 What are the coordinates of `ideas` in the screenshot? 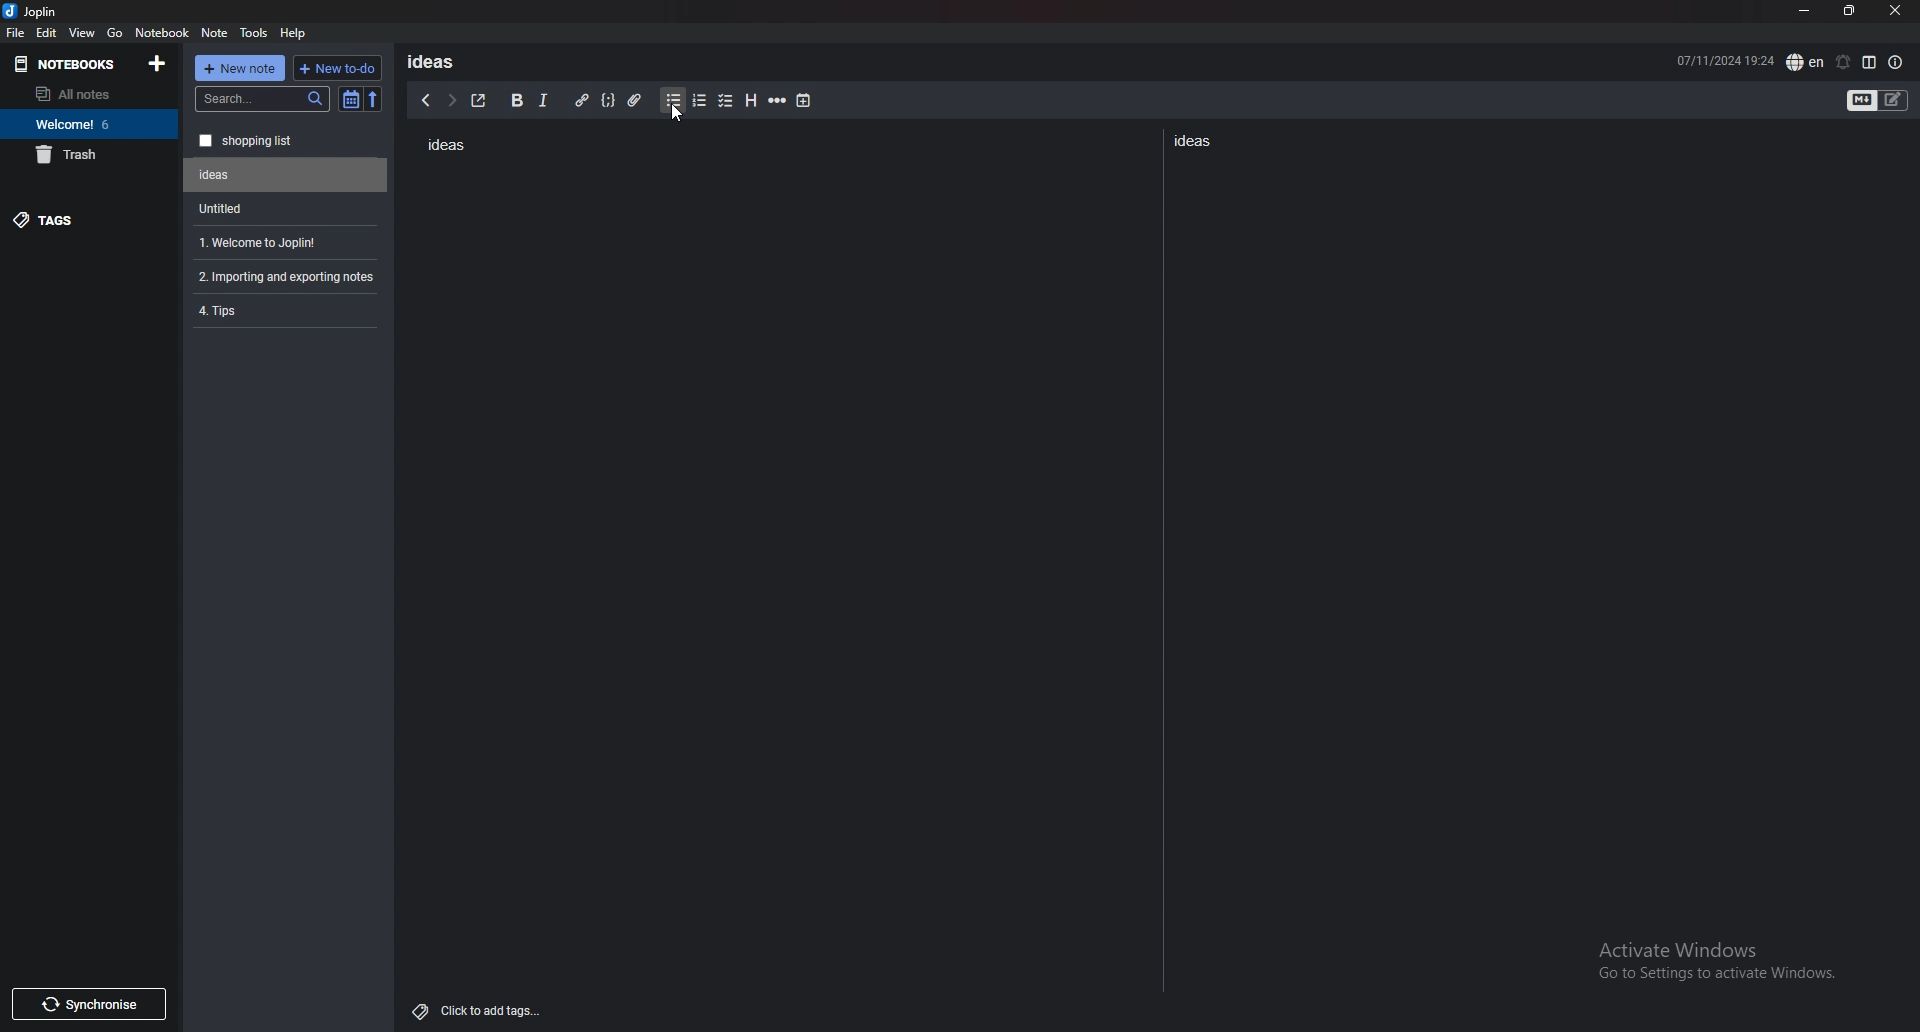 It's located at (1198, 140).